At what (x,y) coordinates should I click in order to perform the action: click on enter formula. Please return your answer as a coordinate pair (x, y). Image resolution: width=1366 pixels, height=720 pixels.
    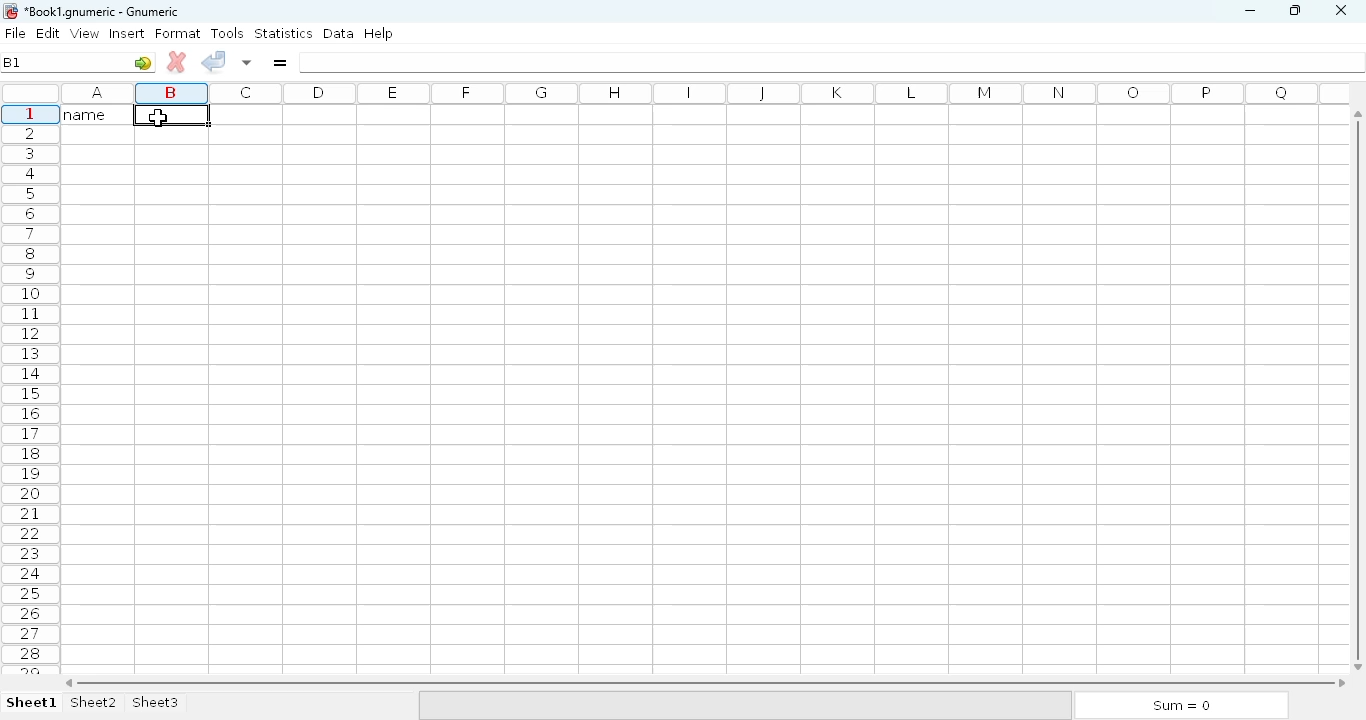
    Looking at the image, I should click on (279, 62).